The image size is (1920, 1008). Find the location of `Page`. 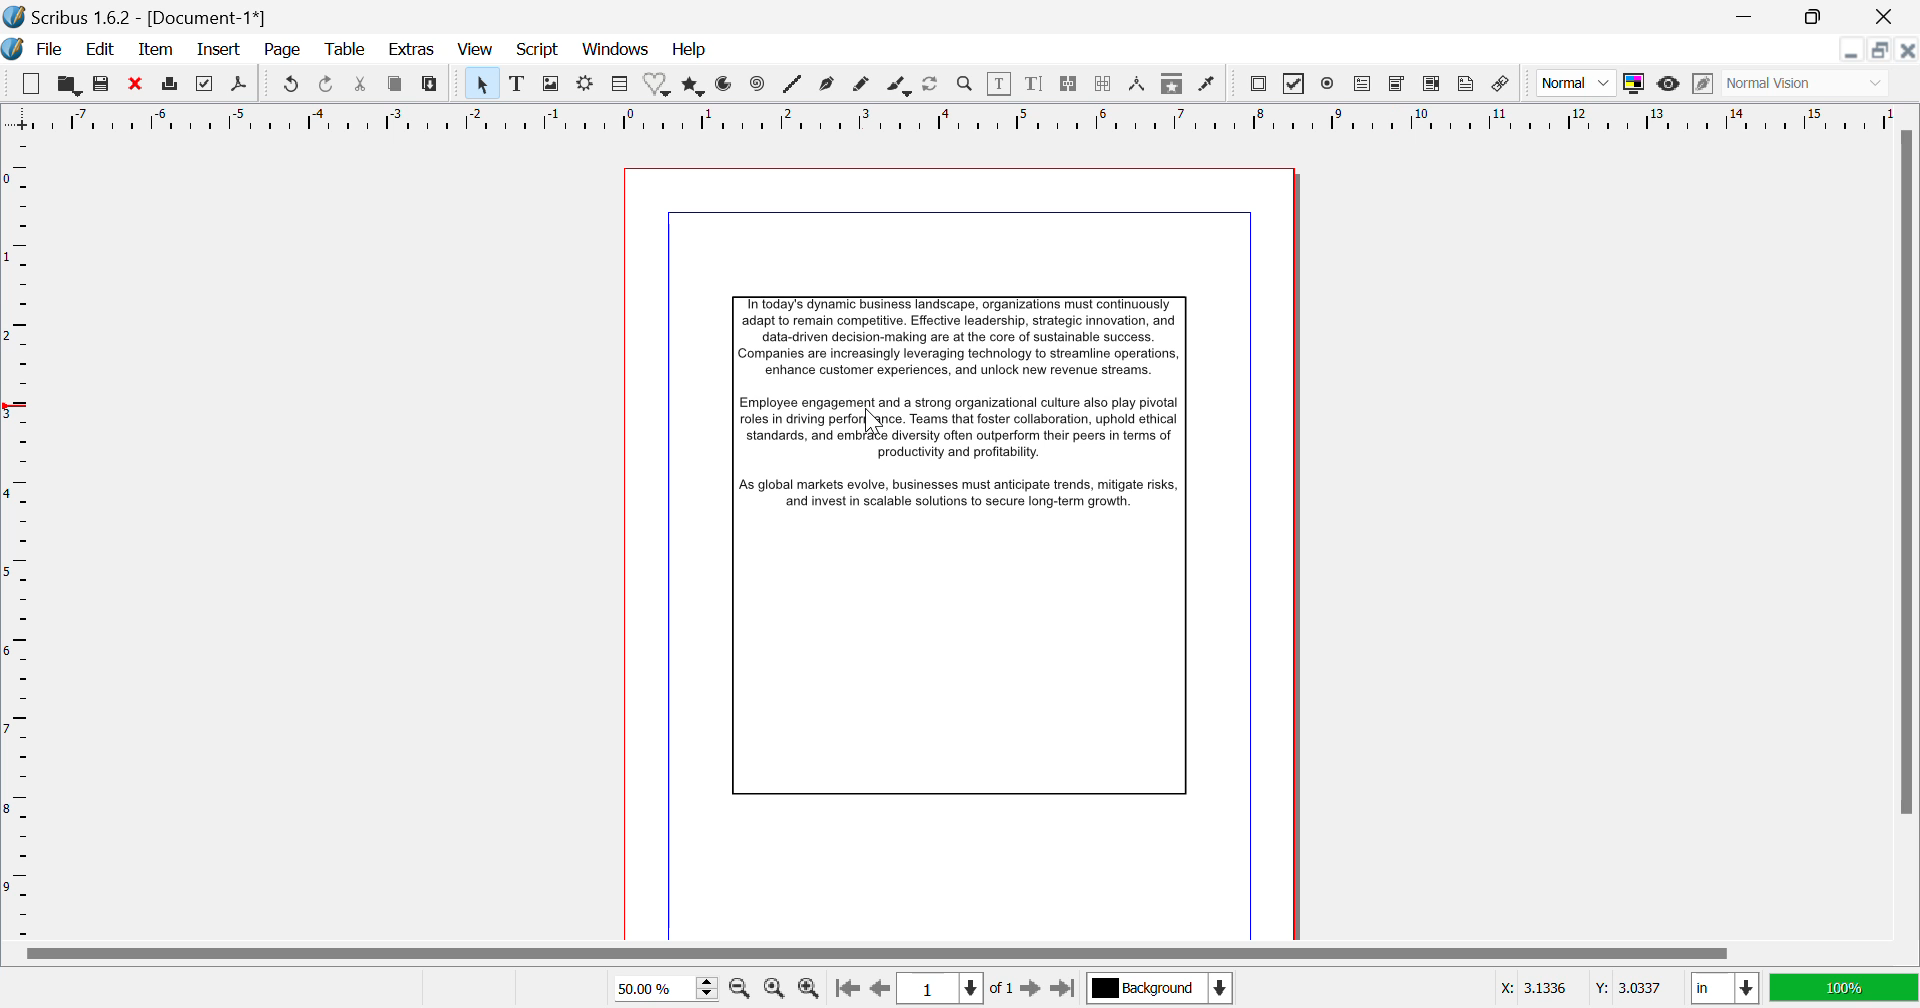

Page is located at coordinates (283, 52).